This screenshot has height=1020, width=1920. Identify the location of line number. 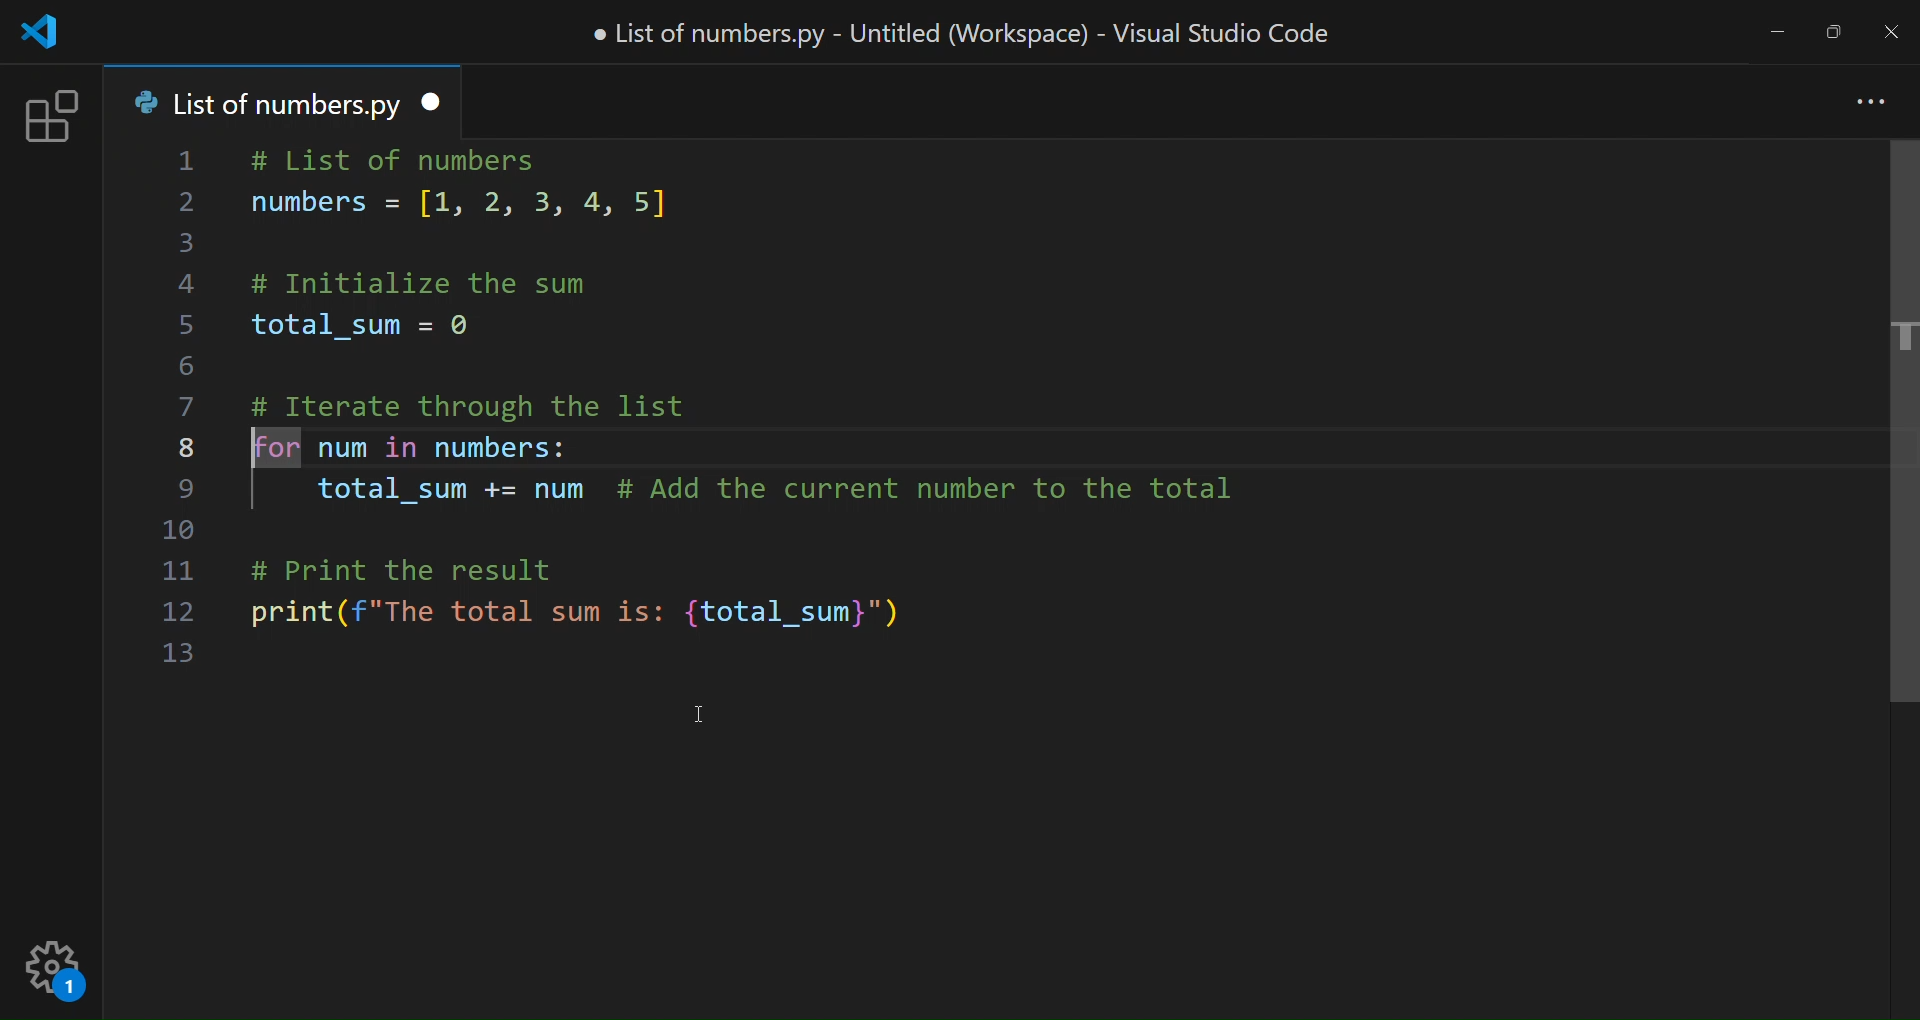
(183, 415).